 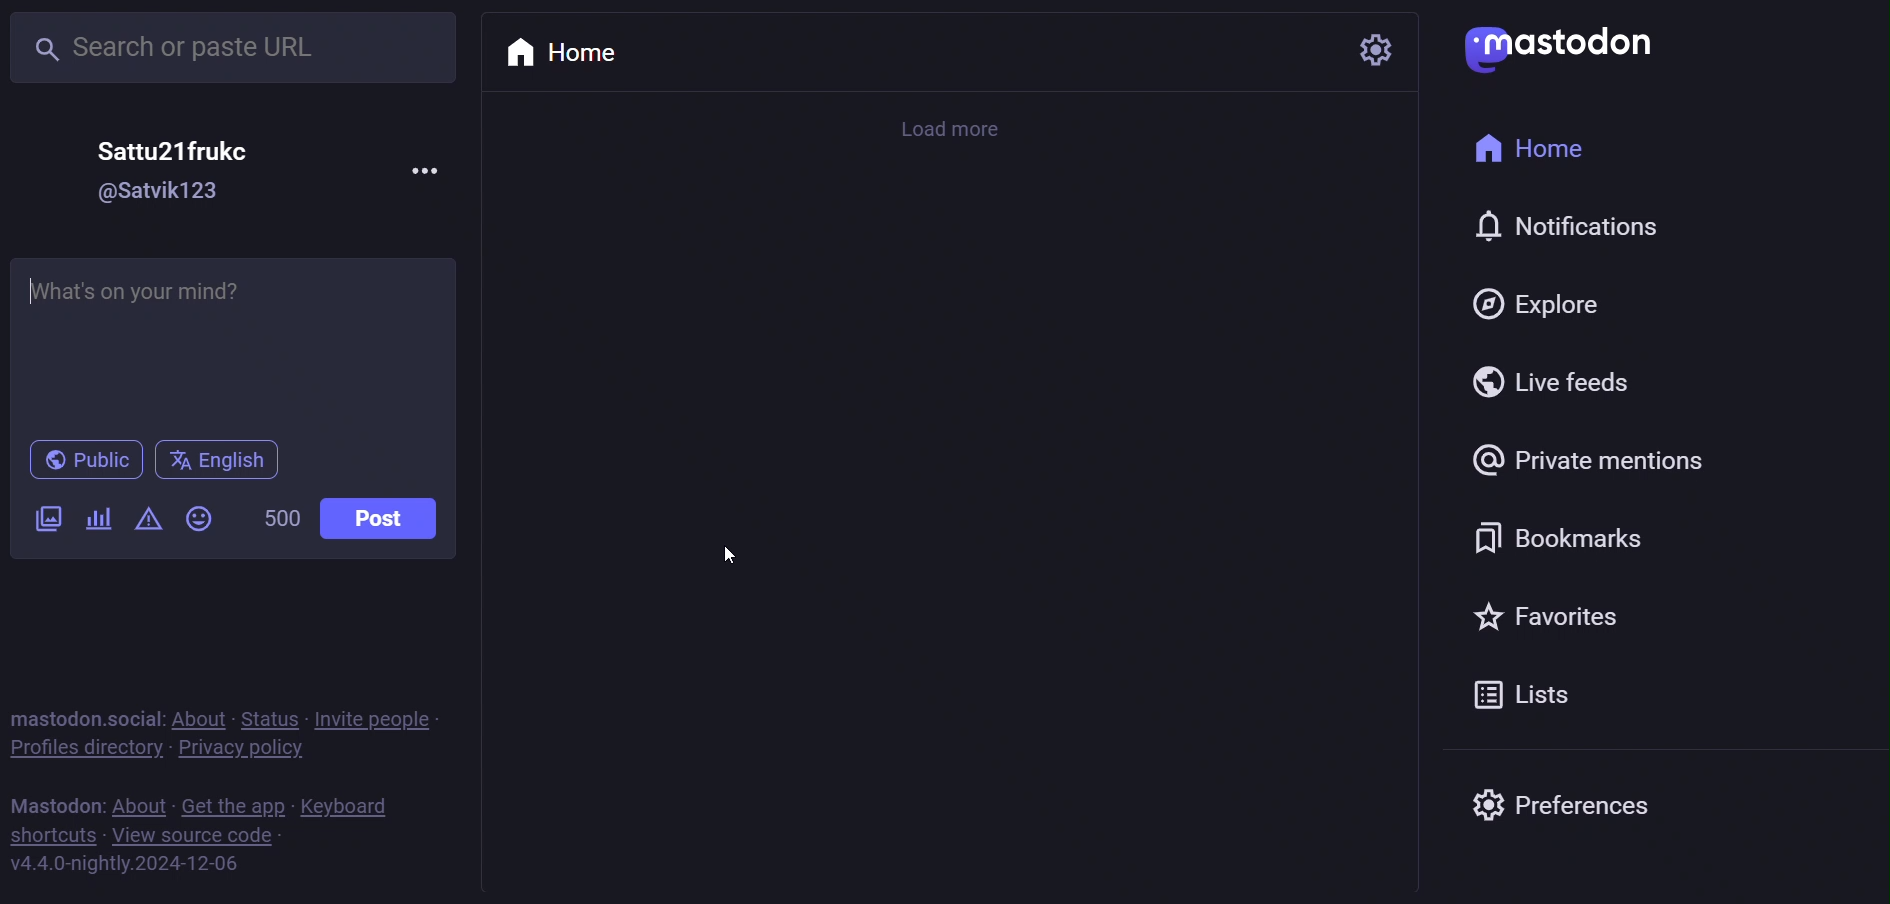 I want to click on list, so click(x=1512, y=696).